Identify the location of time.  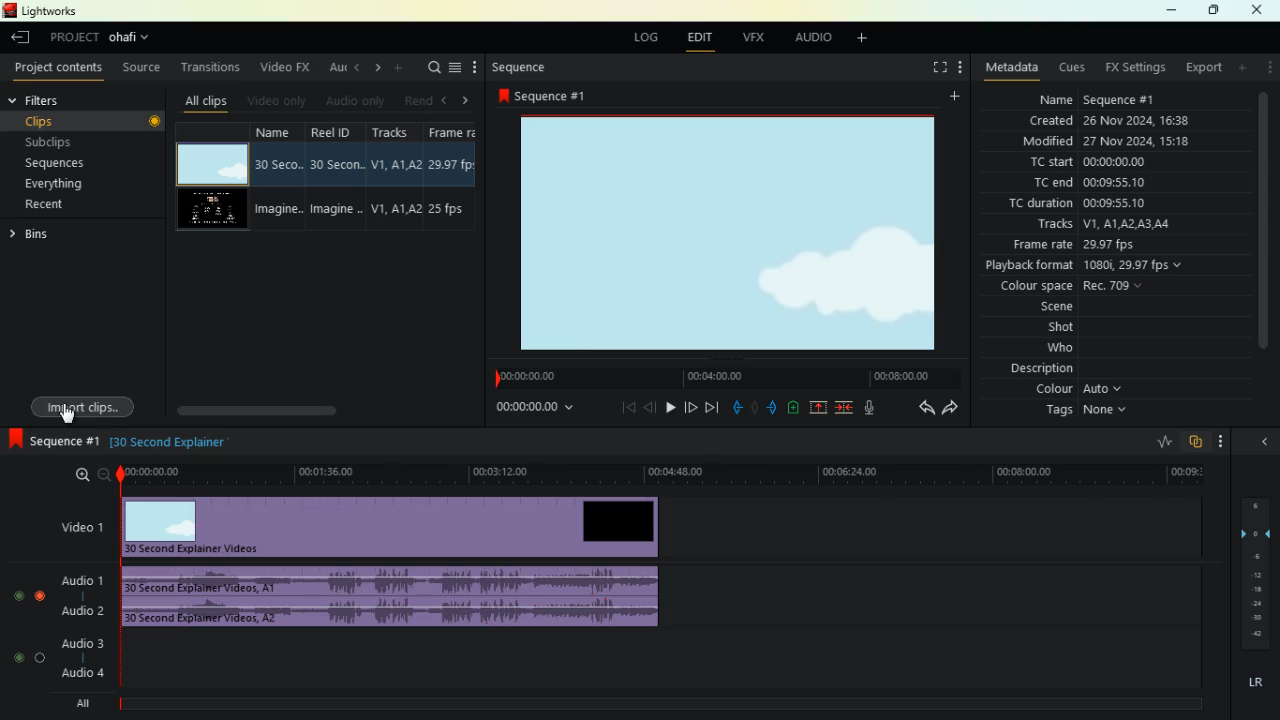
(527, 408).